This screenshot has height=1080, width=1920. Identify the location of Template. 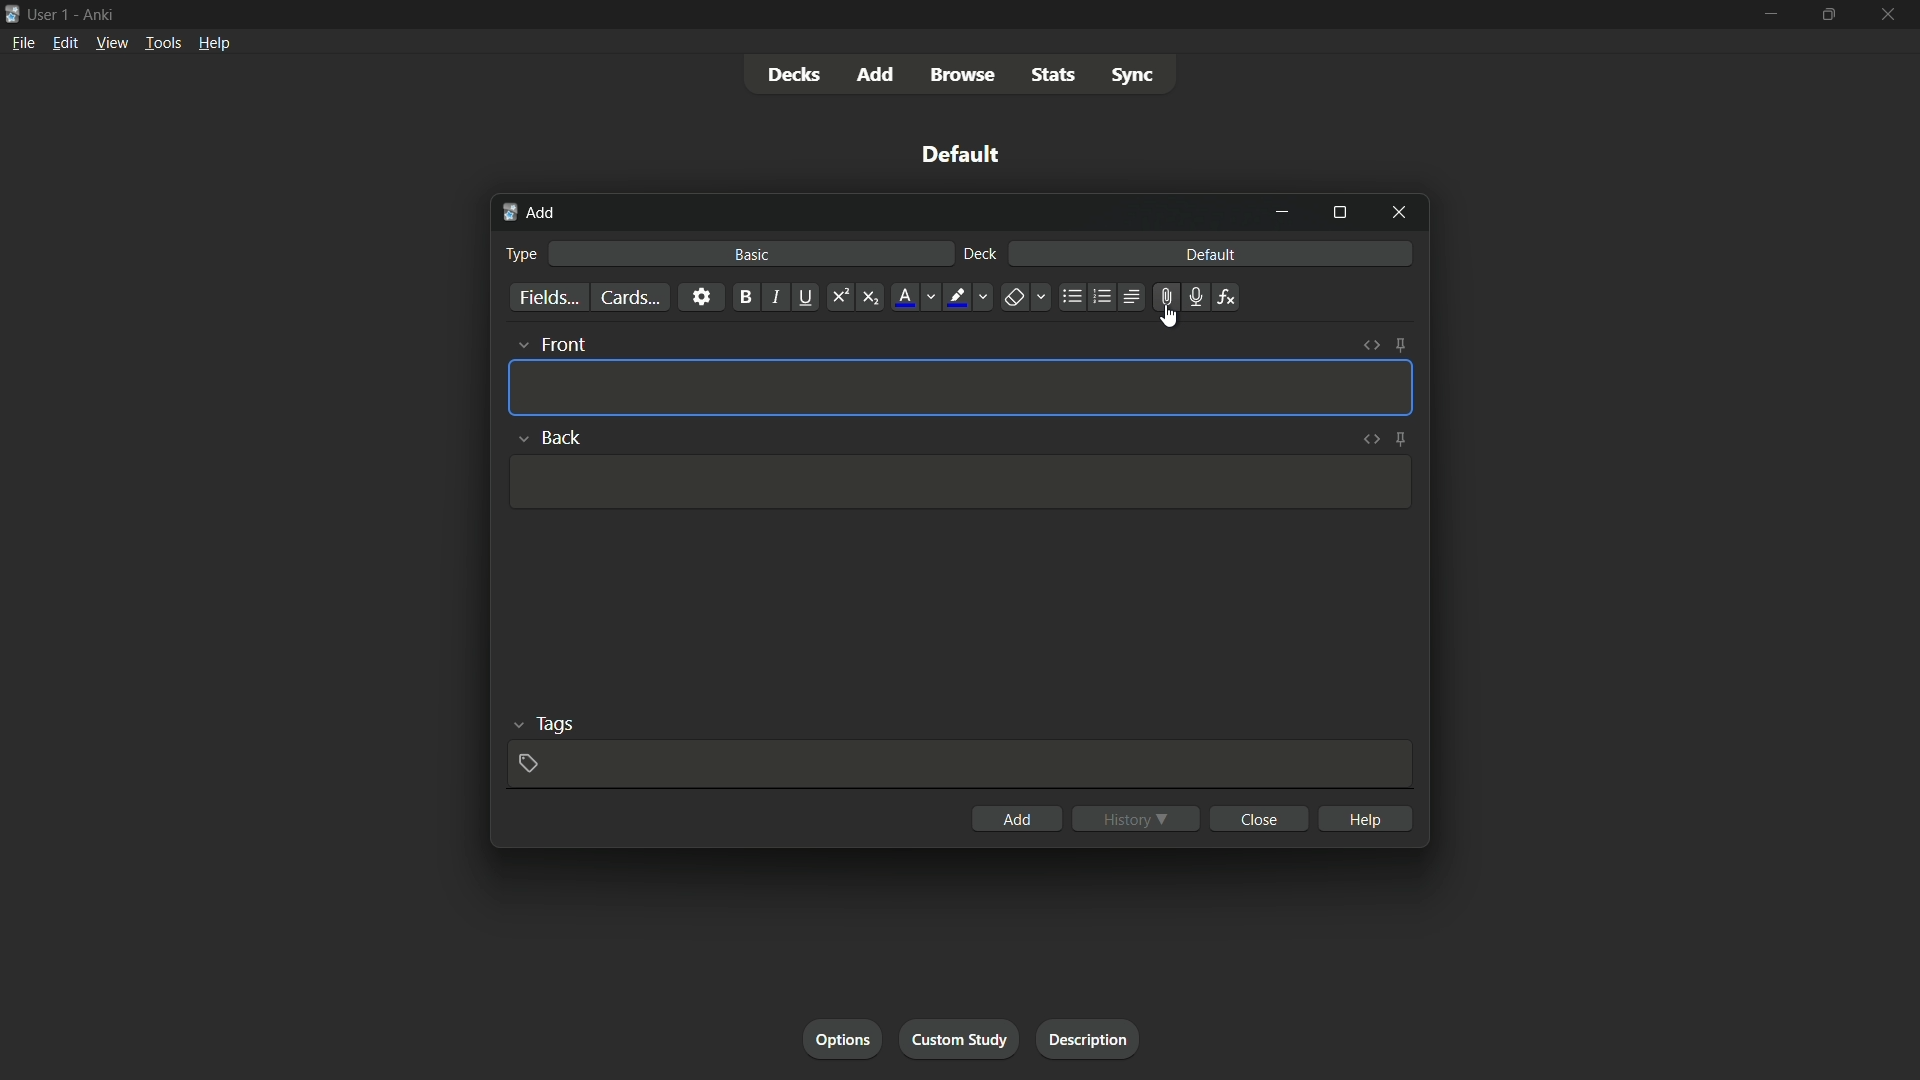
(958, 481).